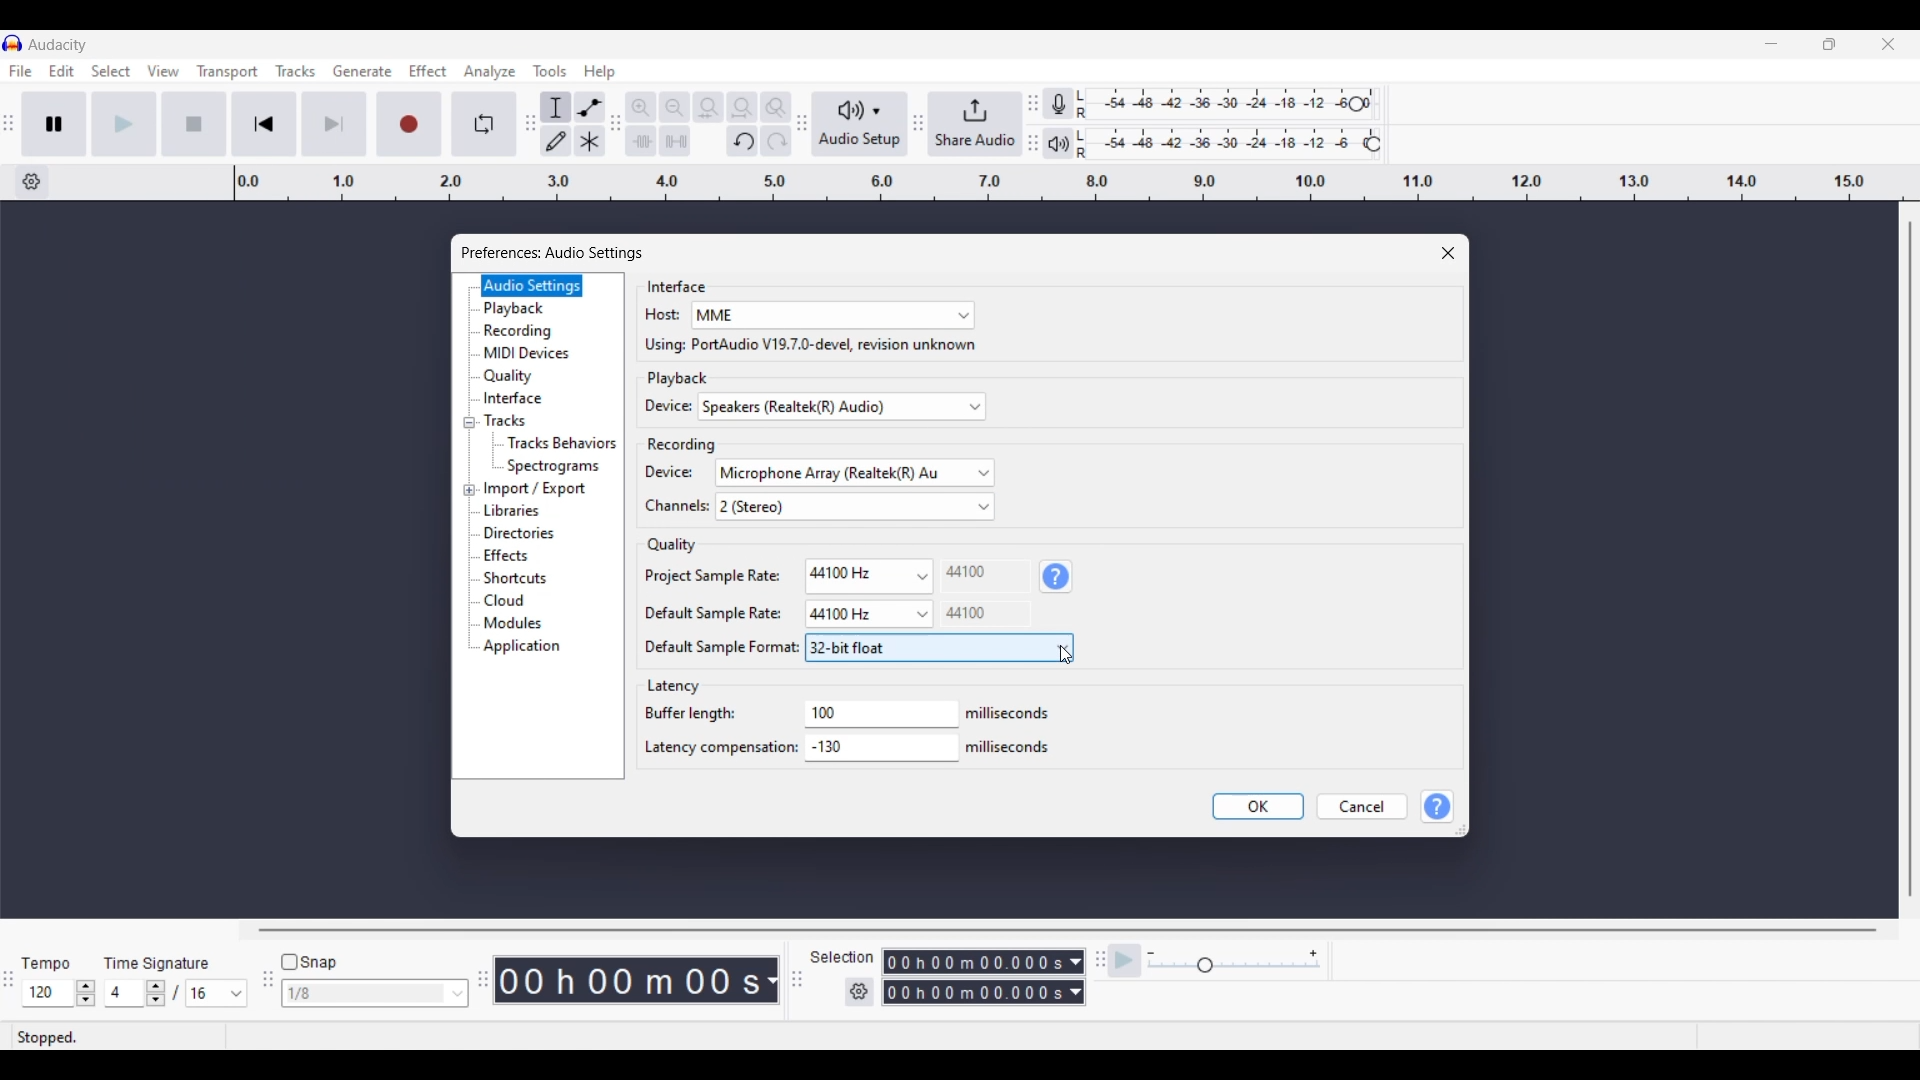  I want to click on Directories, so click(531, 533).